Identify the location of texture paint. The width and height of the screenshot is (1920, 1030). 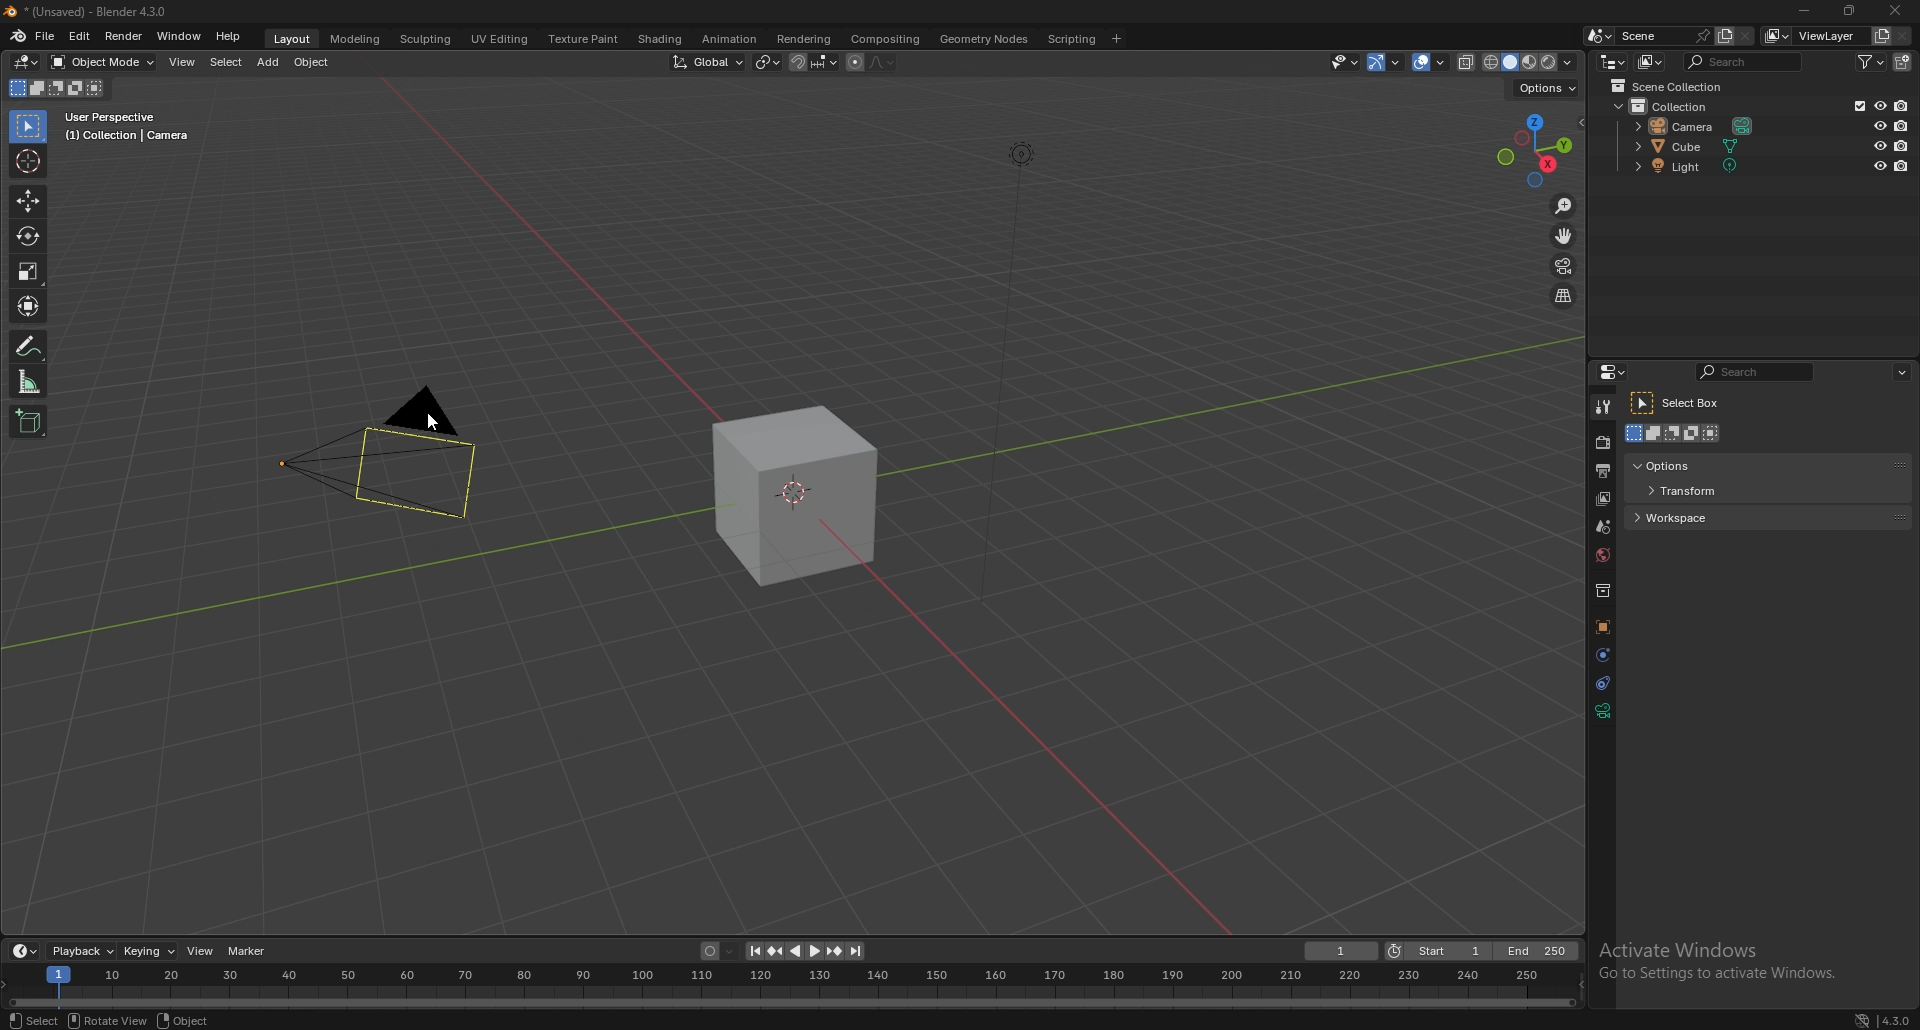
(584, 40).